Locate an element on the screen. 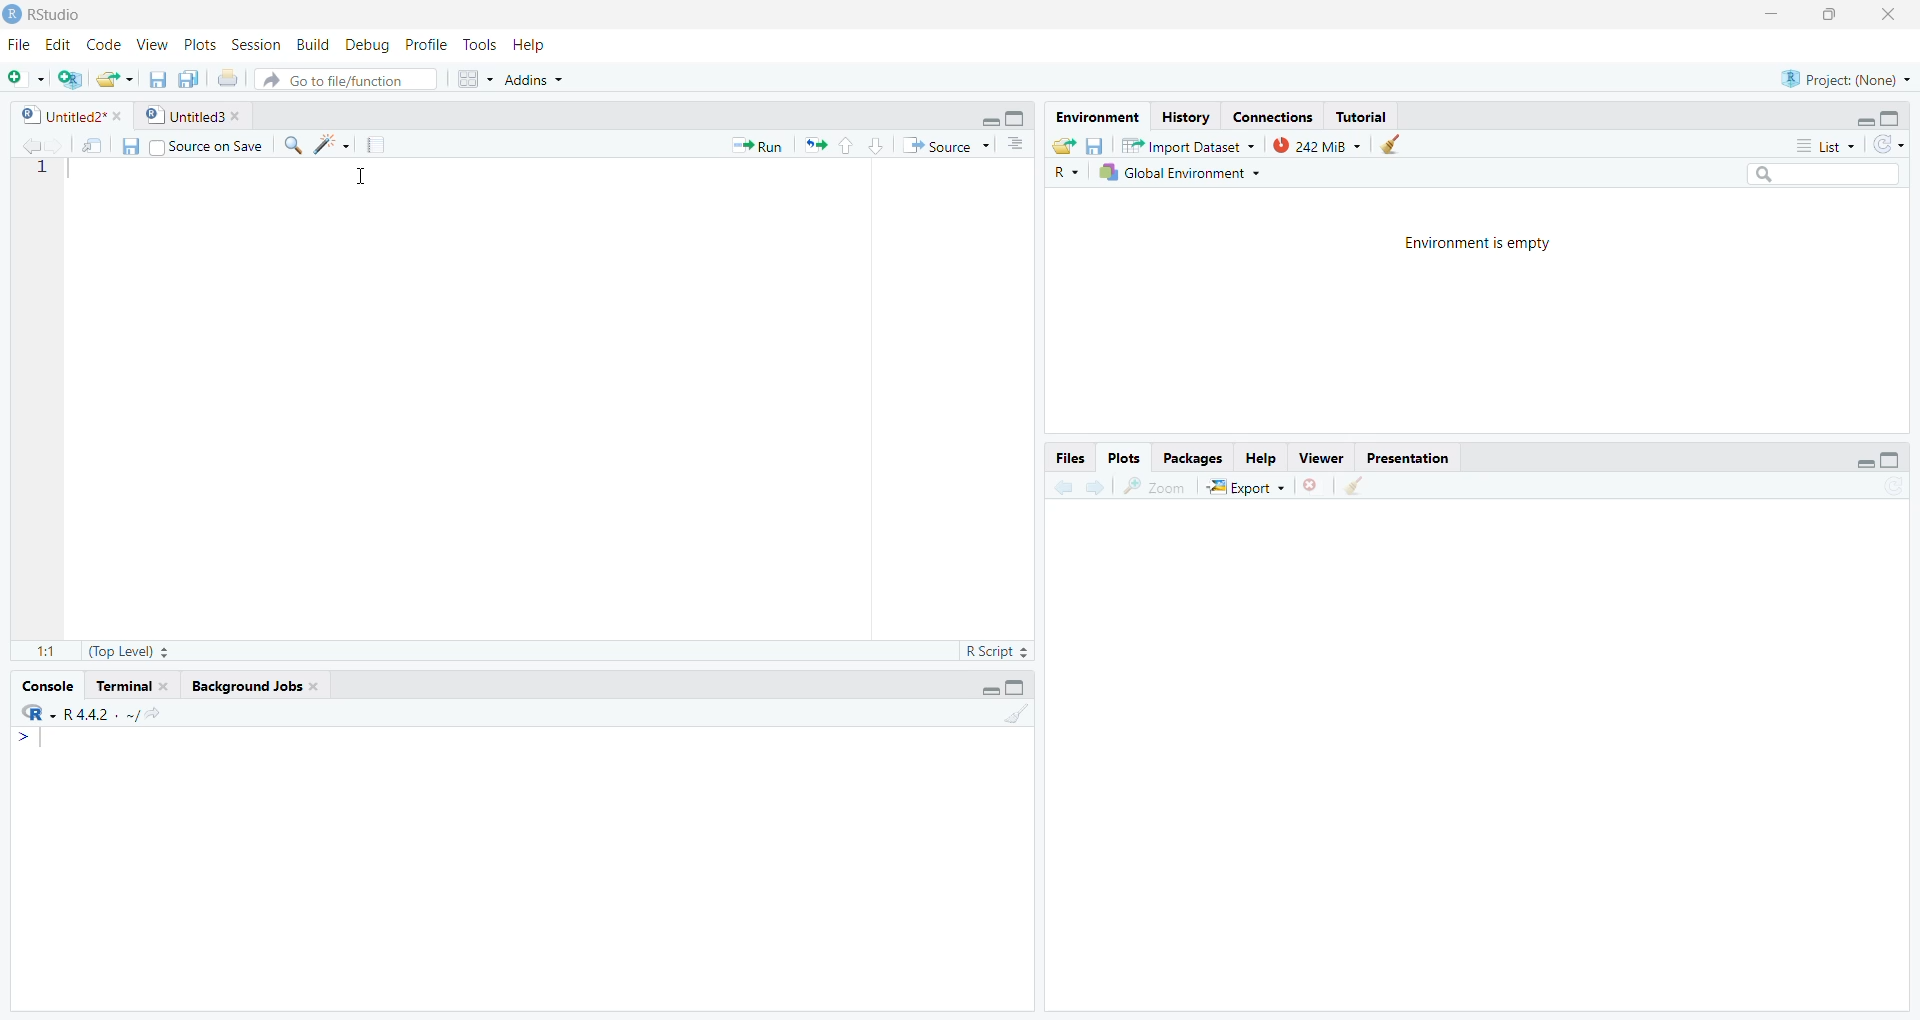 The image size is (1920, 1020). Environment is empty is located at coordinates (1468, 240).